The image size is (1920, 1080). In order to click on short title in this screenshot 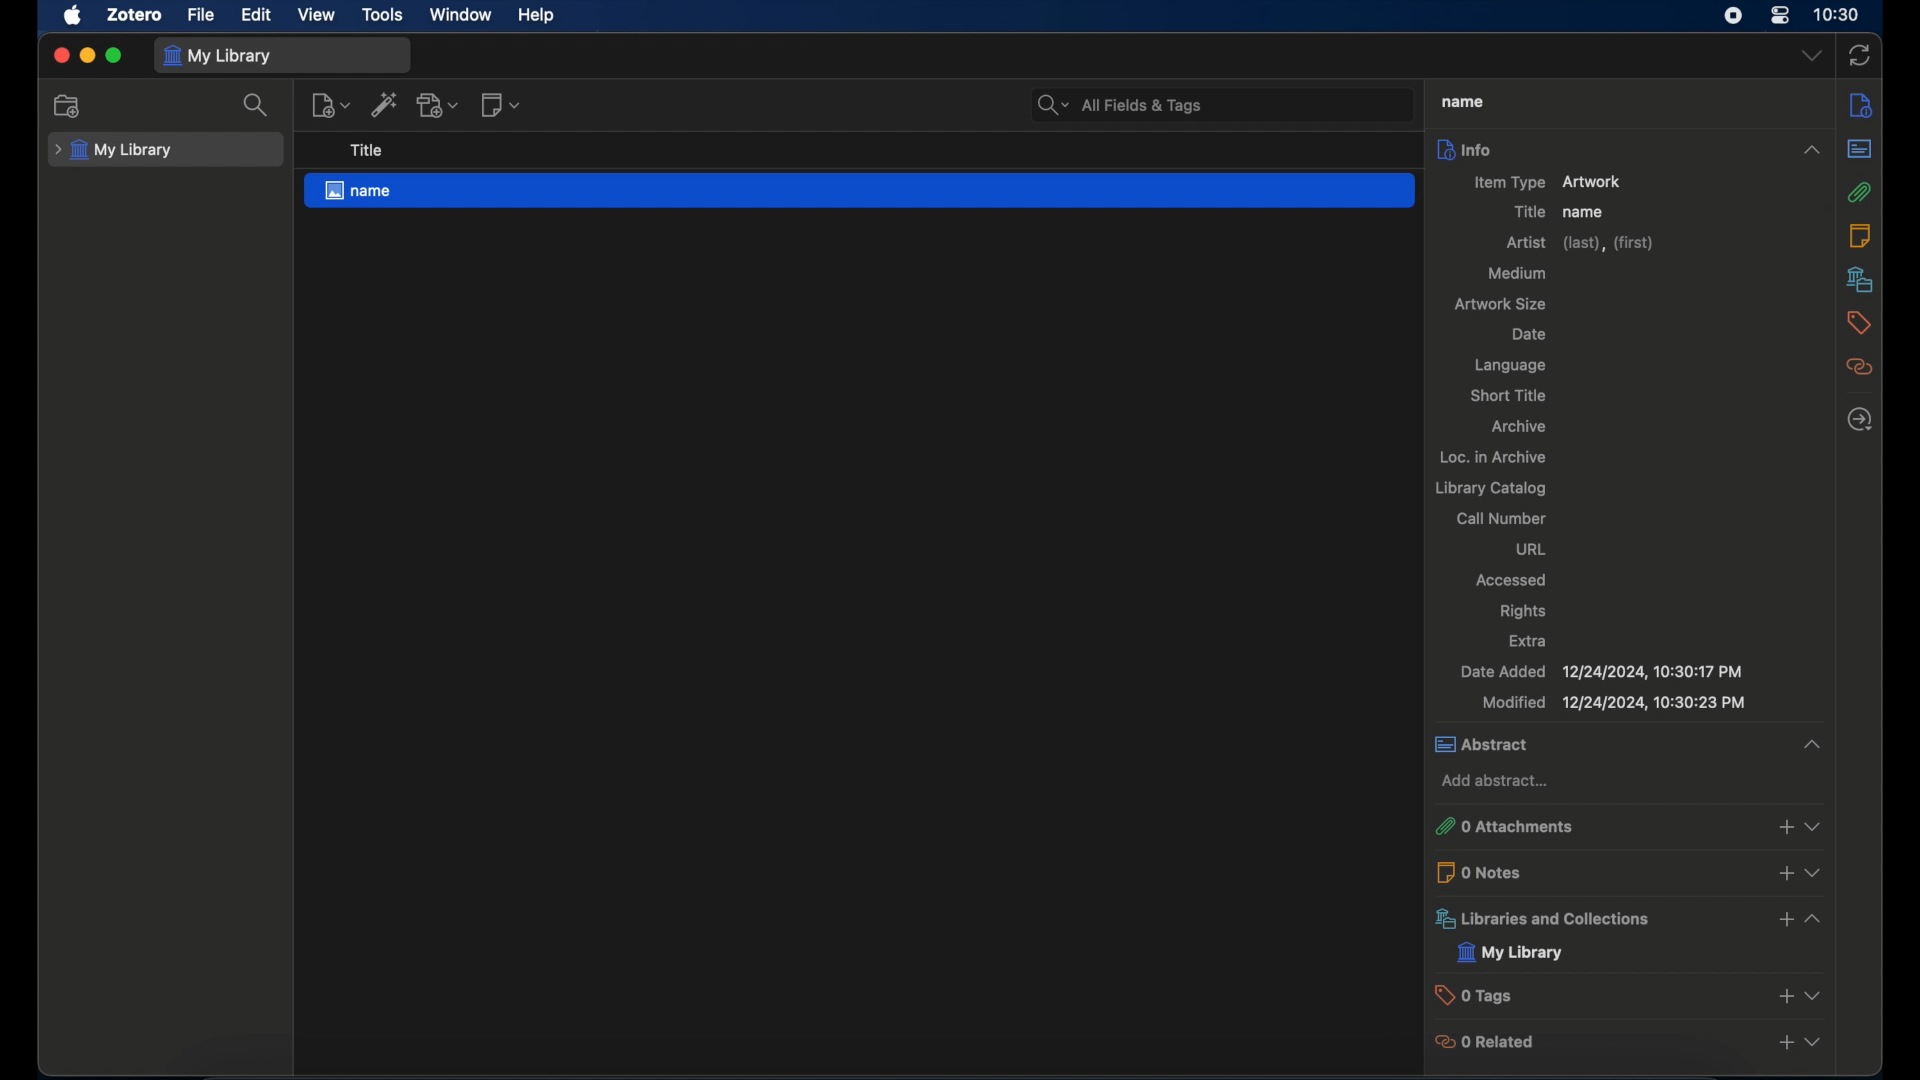, I will do `click(1507, 394)`.